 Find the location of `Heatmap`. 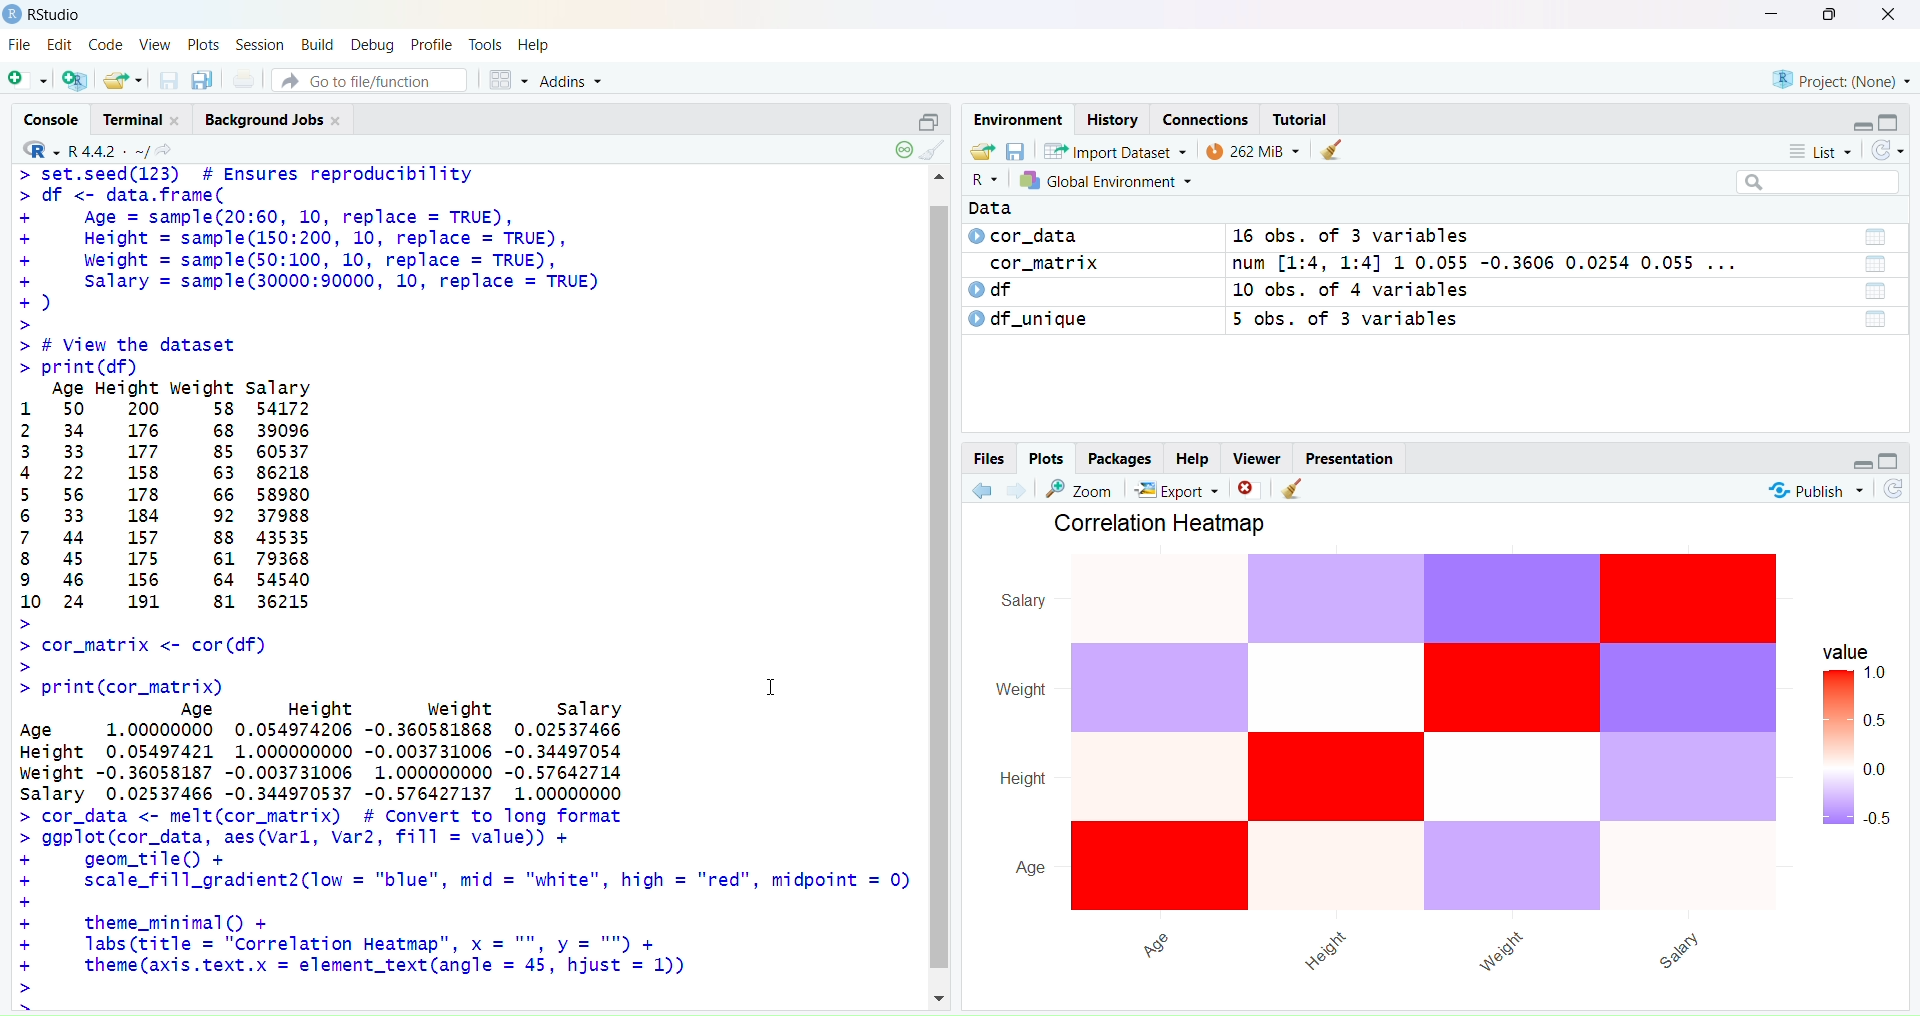

Heatmap is located at coordinates (1427, 733).